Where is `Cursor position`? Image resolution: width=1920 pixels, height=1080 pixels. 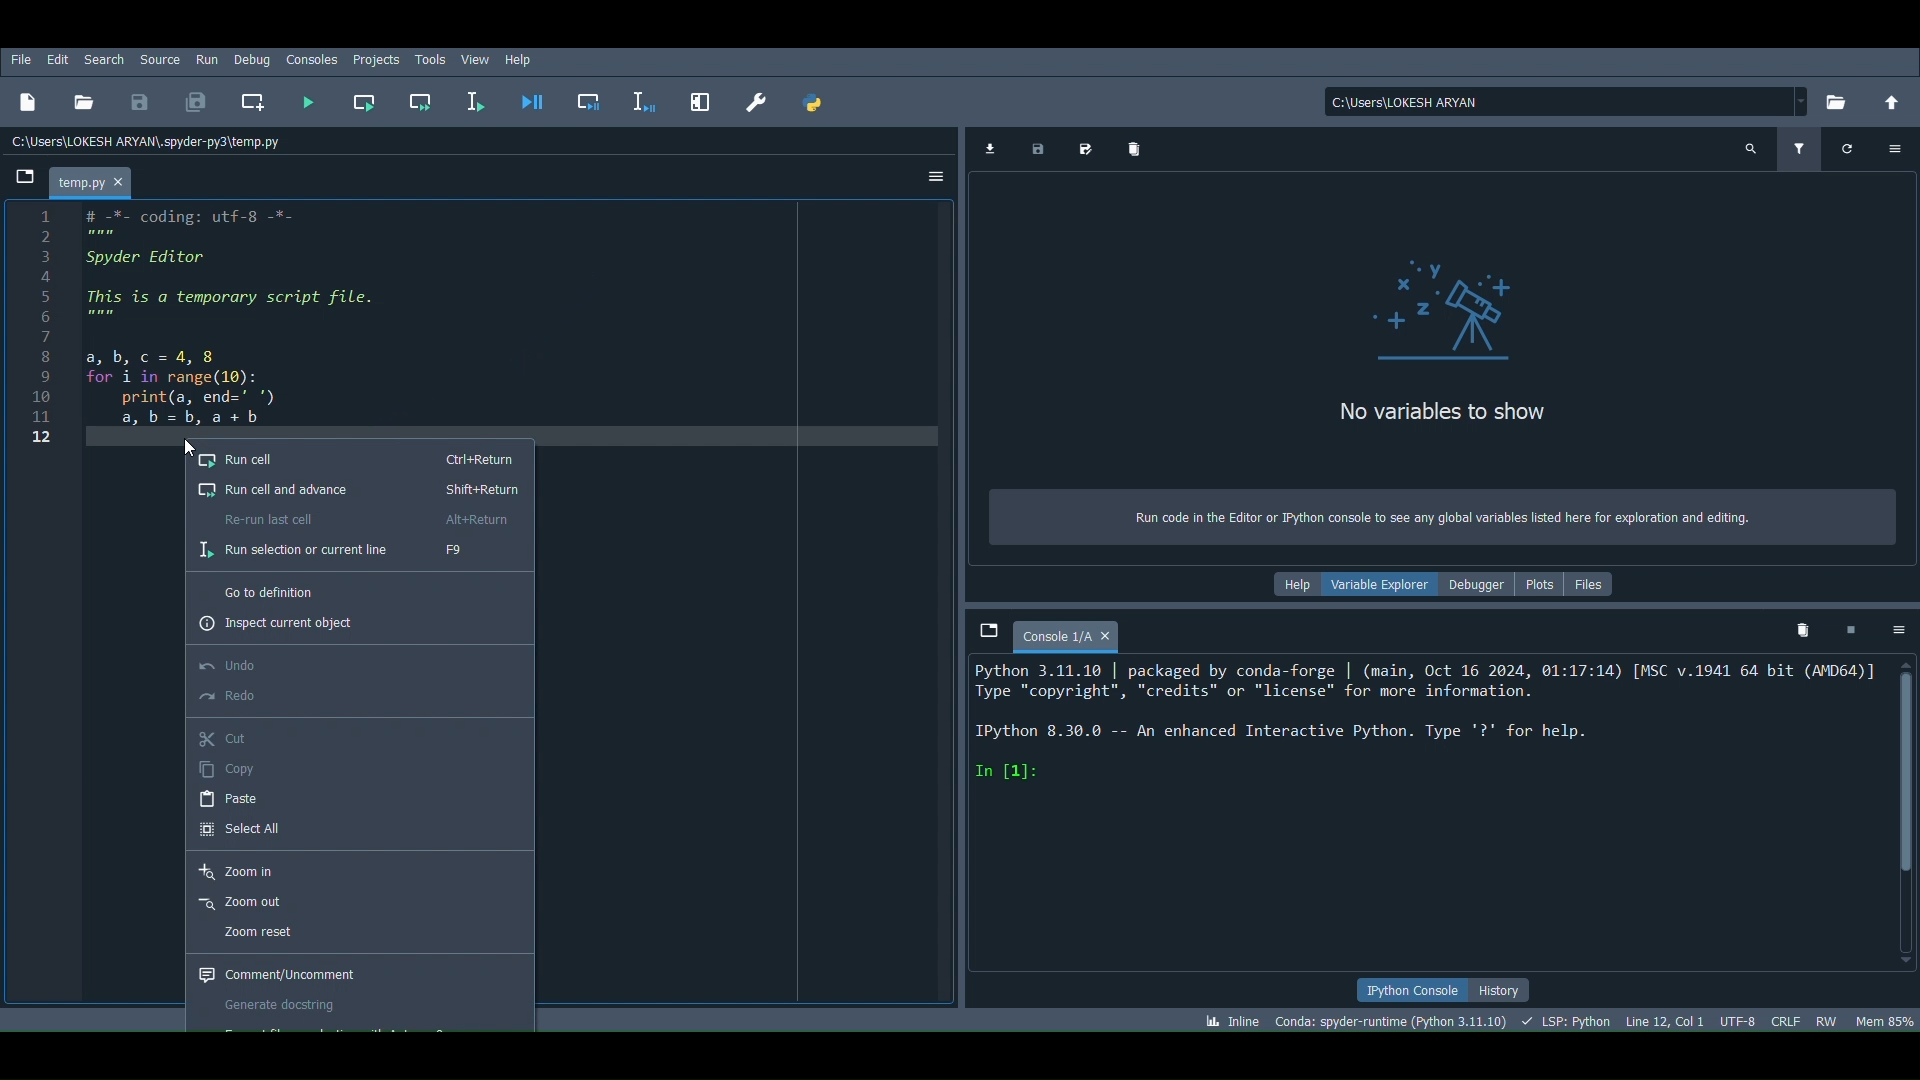 Cursor position is located at coordinates (1666, 1021).